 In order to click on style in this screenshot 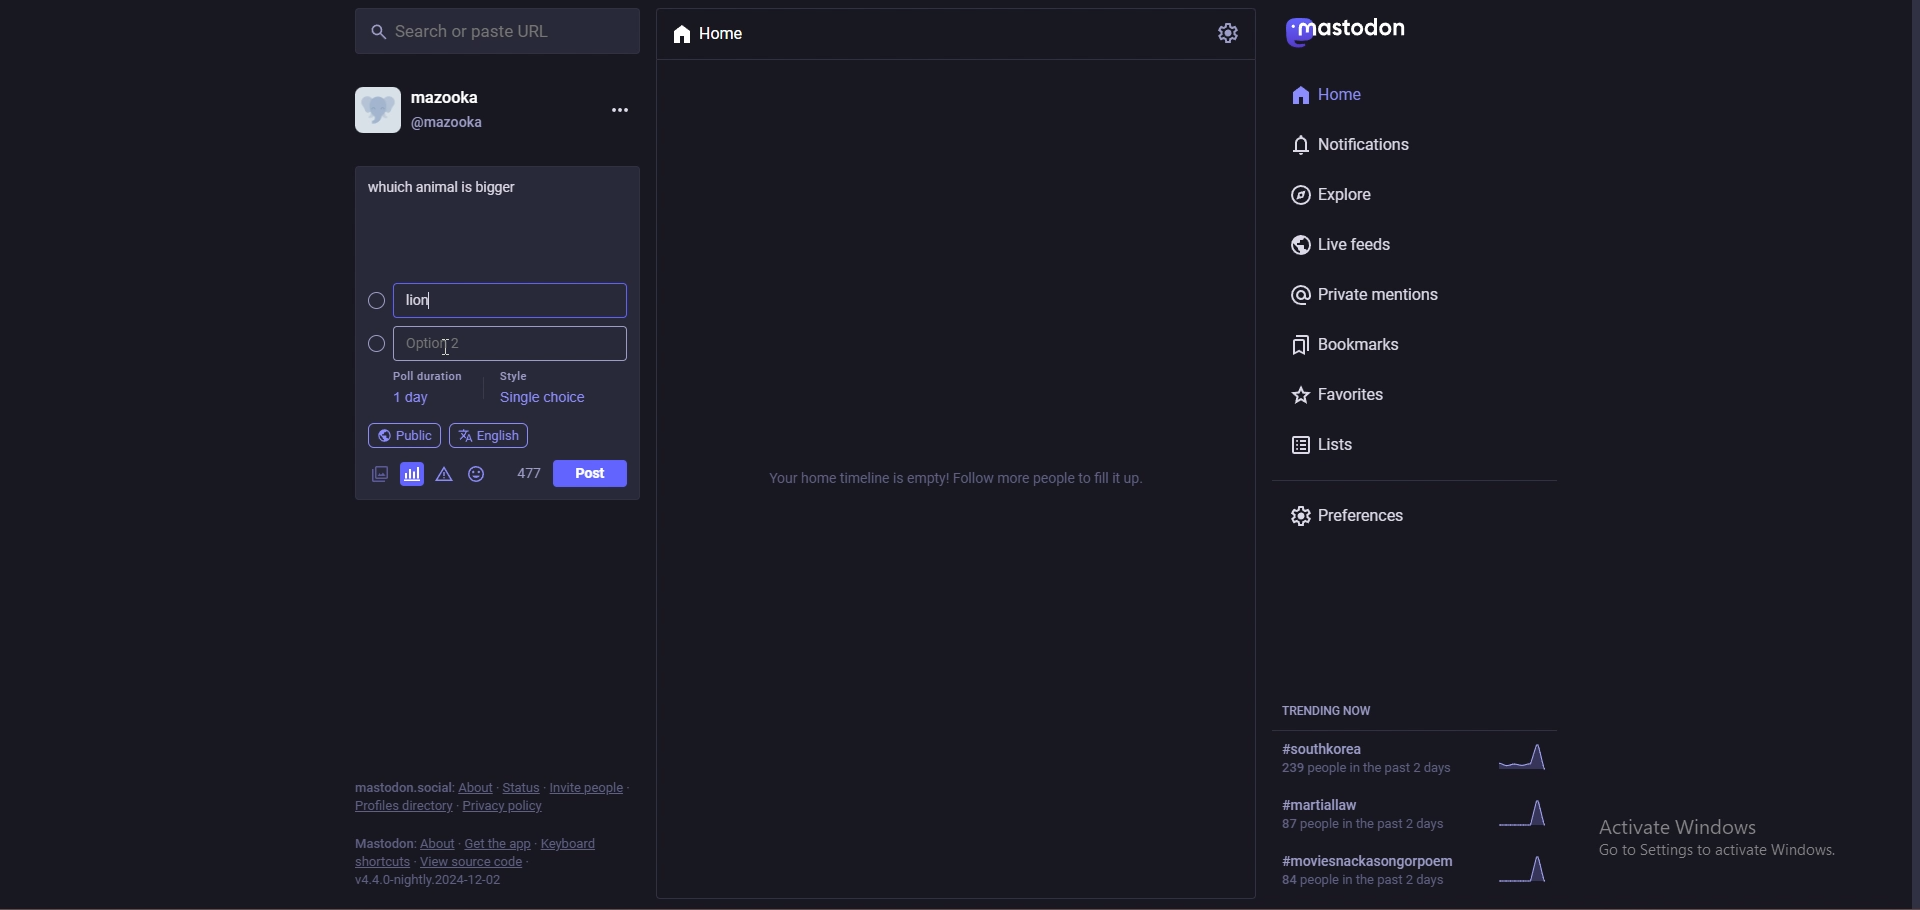, I will do `click(541, 386)`.